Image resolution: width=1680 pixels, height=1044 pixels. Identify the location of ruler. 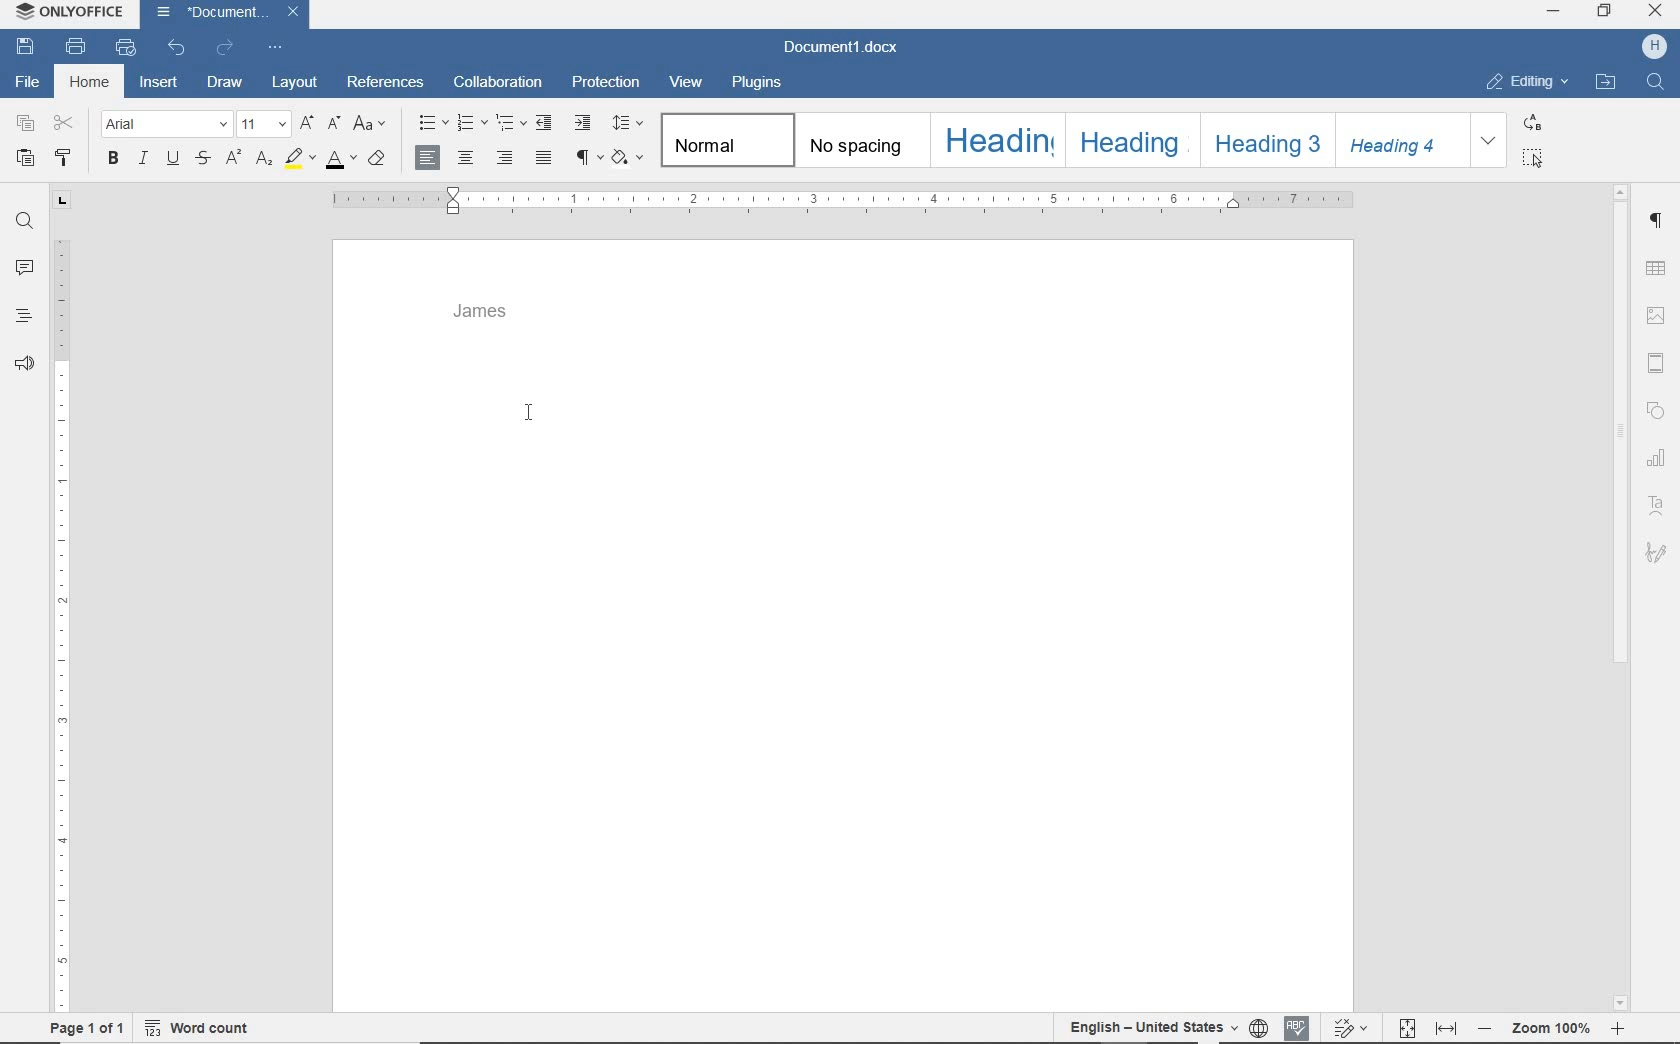
(835, 201).